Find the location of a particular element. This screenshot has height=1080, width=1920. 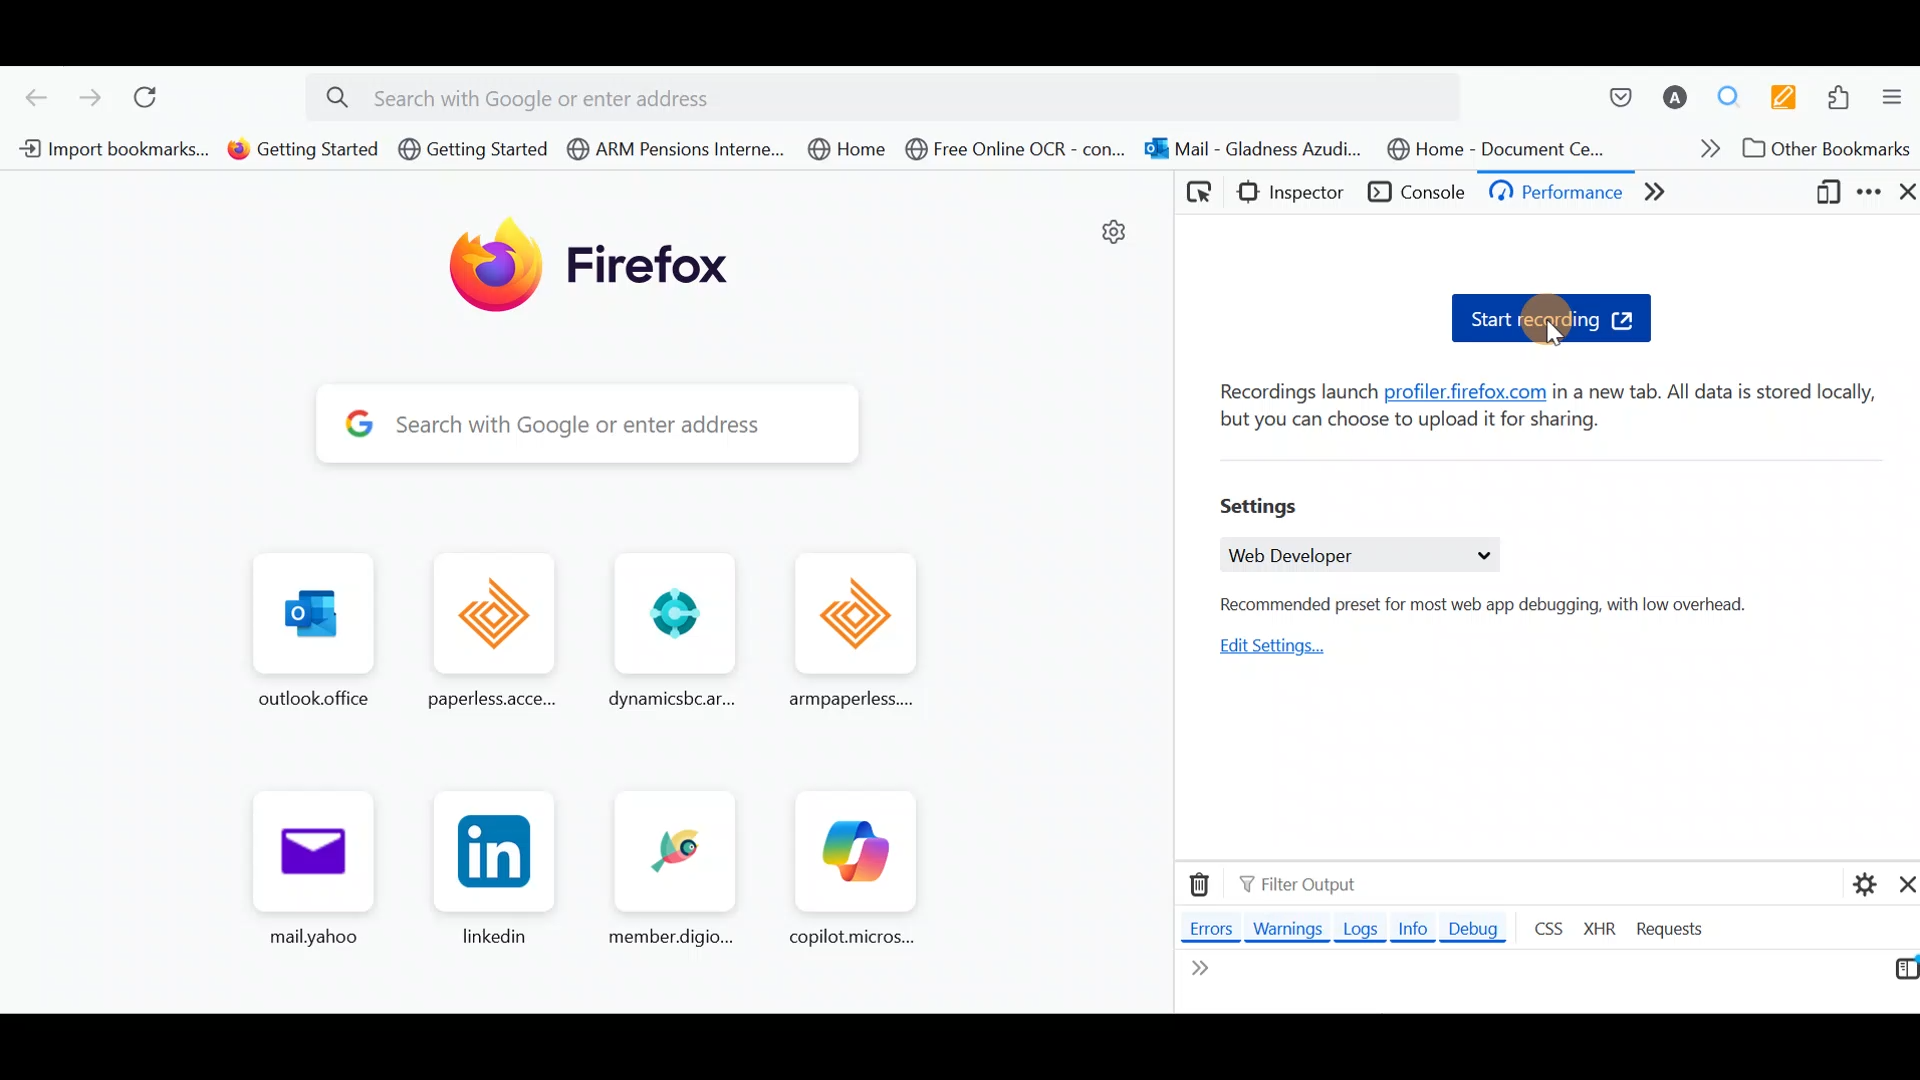

Save to pocket is located at coordinates (1610, 97).